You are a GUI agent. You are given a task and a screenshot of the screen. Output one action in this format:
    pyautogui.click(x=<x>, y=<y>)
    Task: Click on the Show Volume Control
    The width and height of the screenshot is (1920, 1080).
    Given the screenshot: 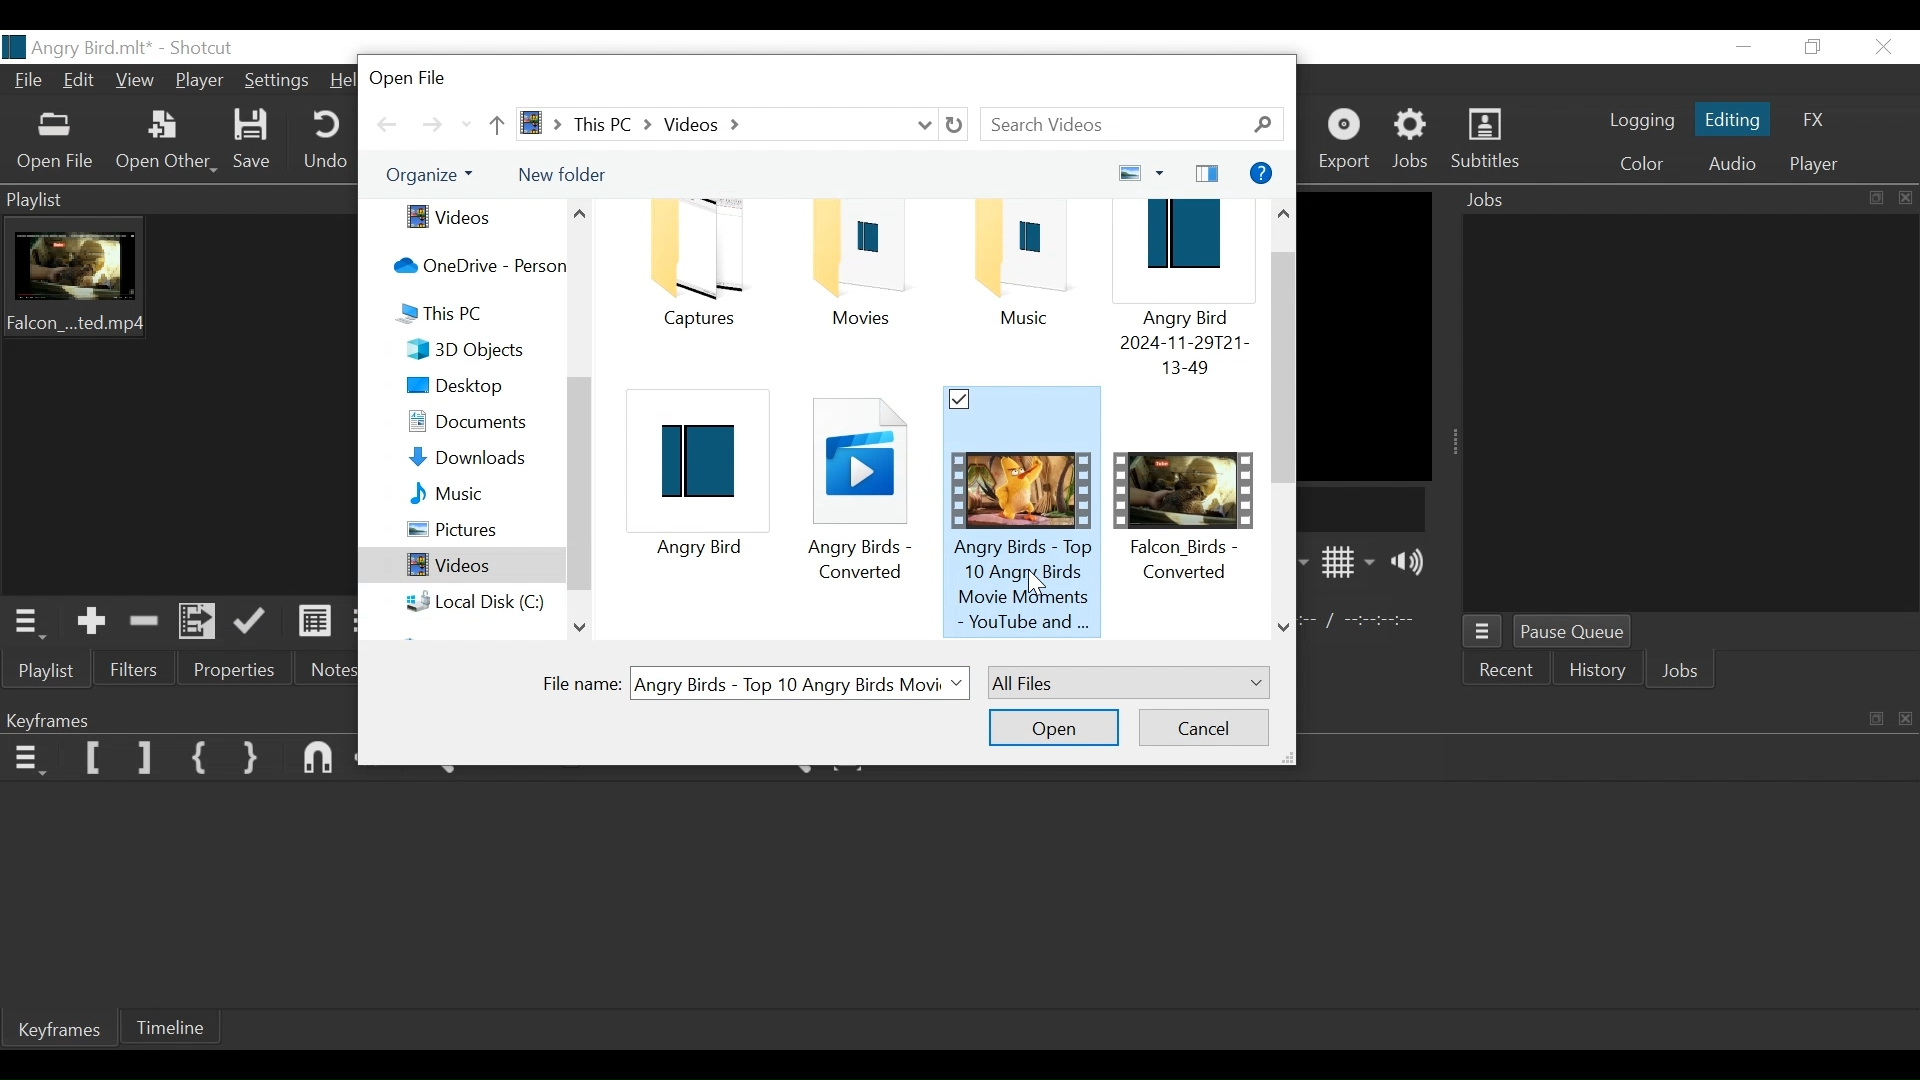 What is the action you would take?
    pyautogui.click(x=1411, y=563)
    